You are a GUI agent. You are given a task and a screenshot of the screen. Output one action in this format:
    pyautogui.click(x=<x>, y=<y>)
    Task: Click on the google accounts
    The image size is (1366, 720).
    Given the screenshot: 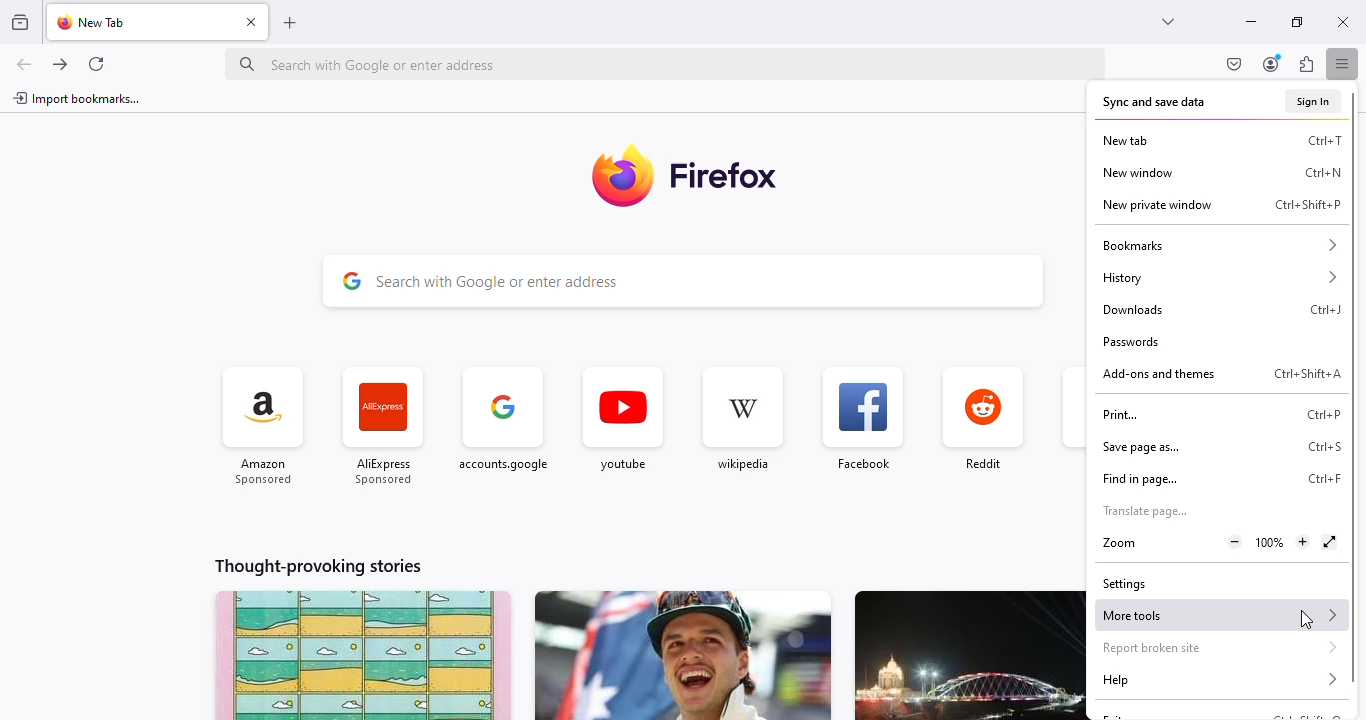 What is the action you would take?
    pyautogui.click(x=504, y=426)
    